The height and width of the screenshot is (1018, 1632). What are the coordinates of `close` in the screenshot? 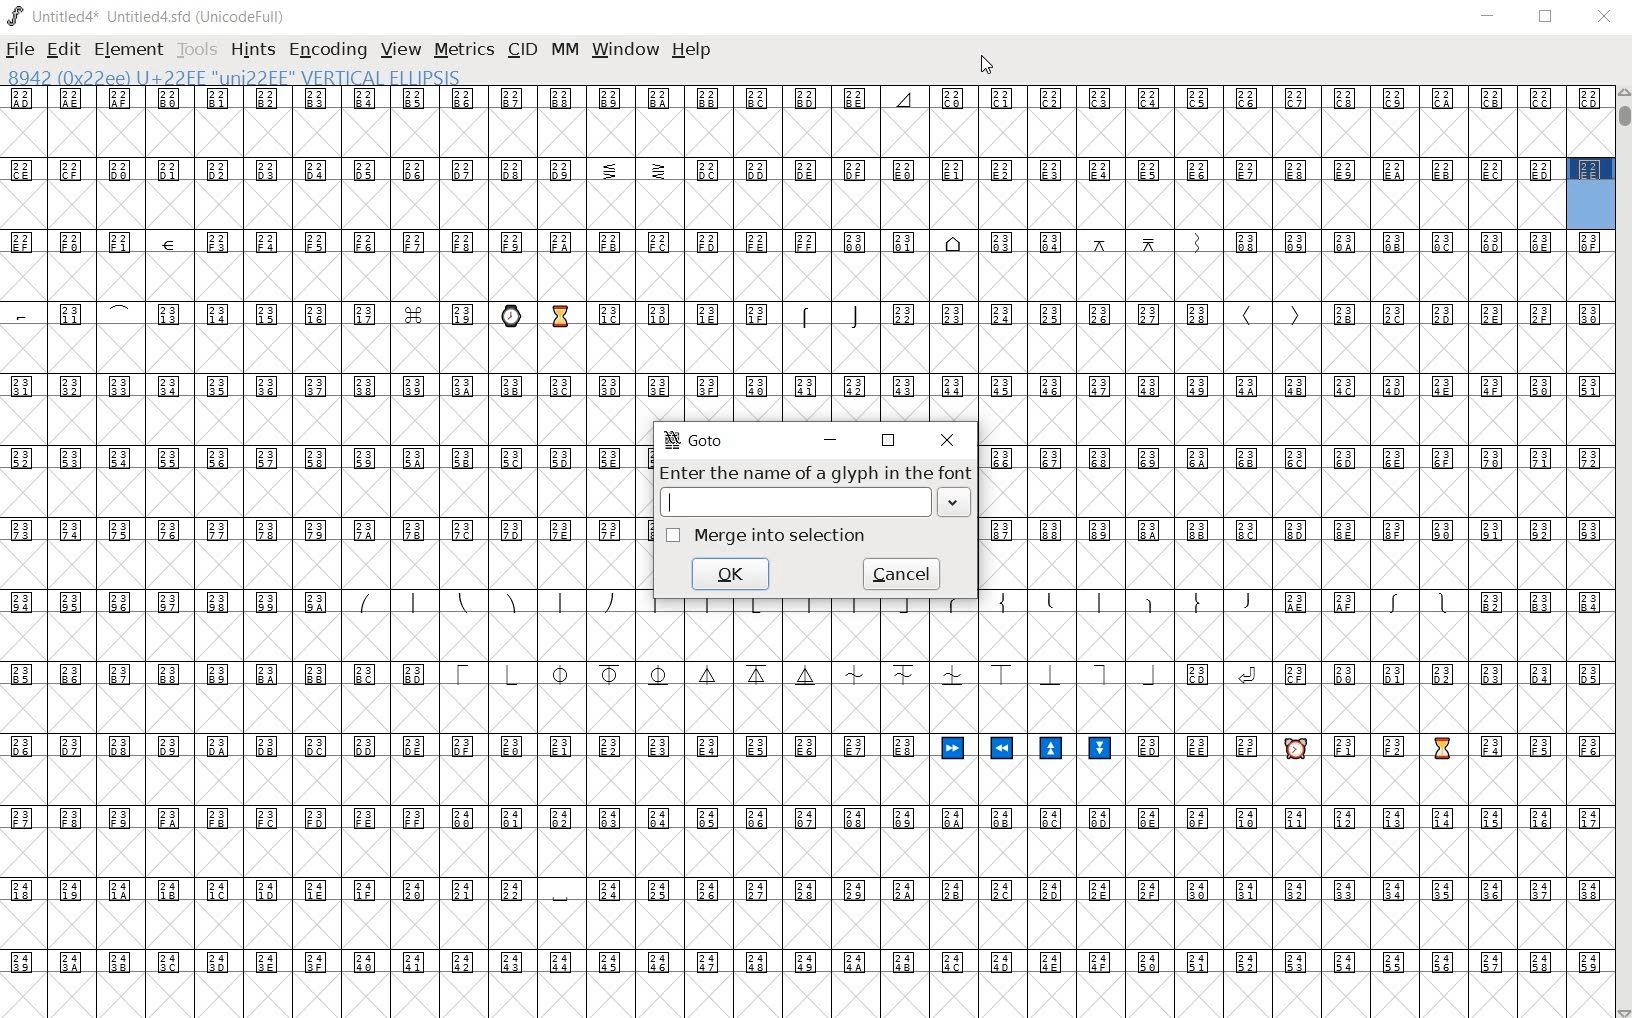 It's located at (945, 439).